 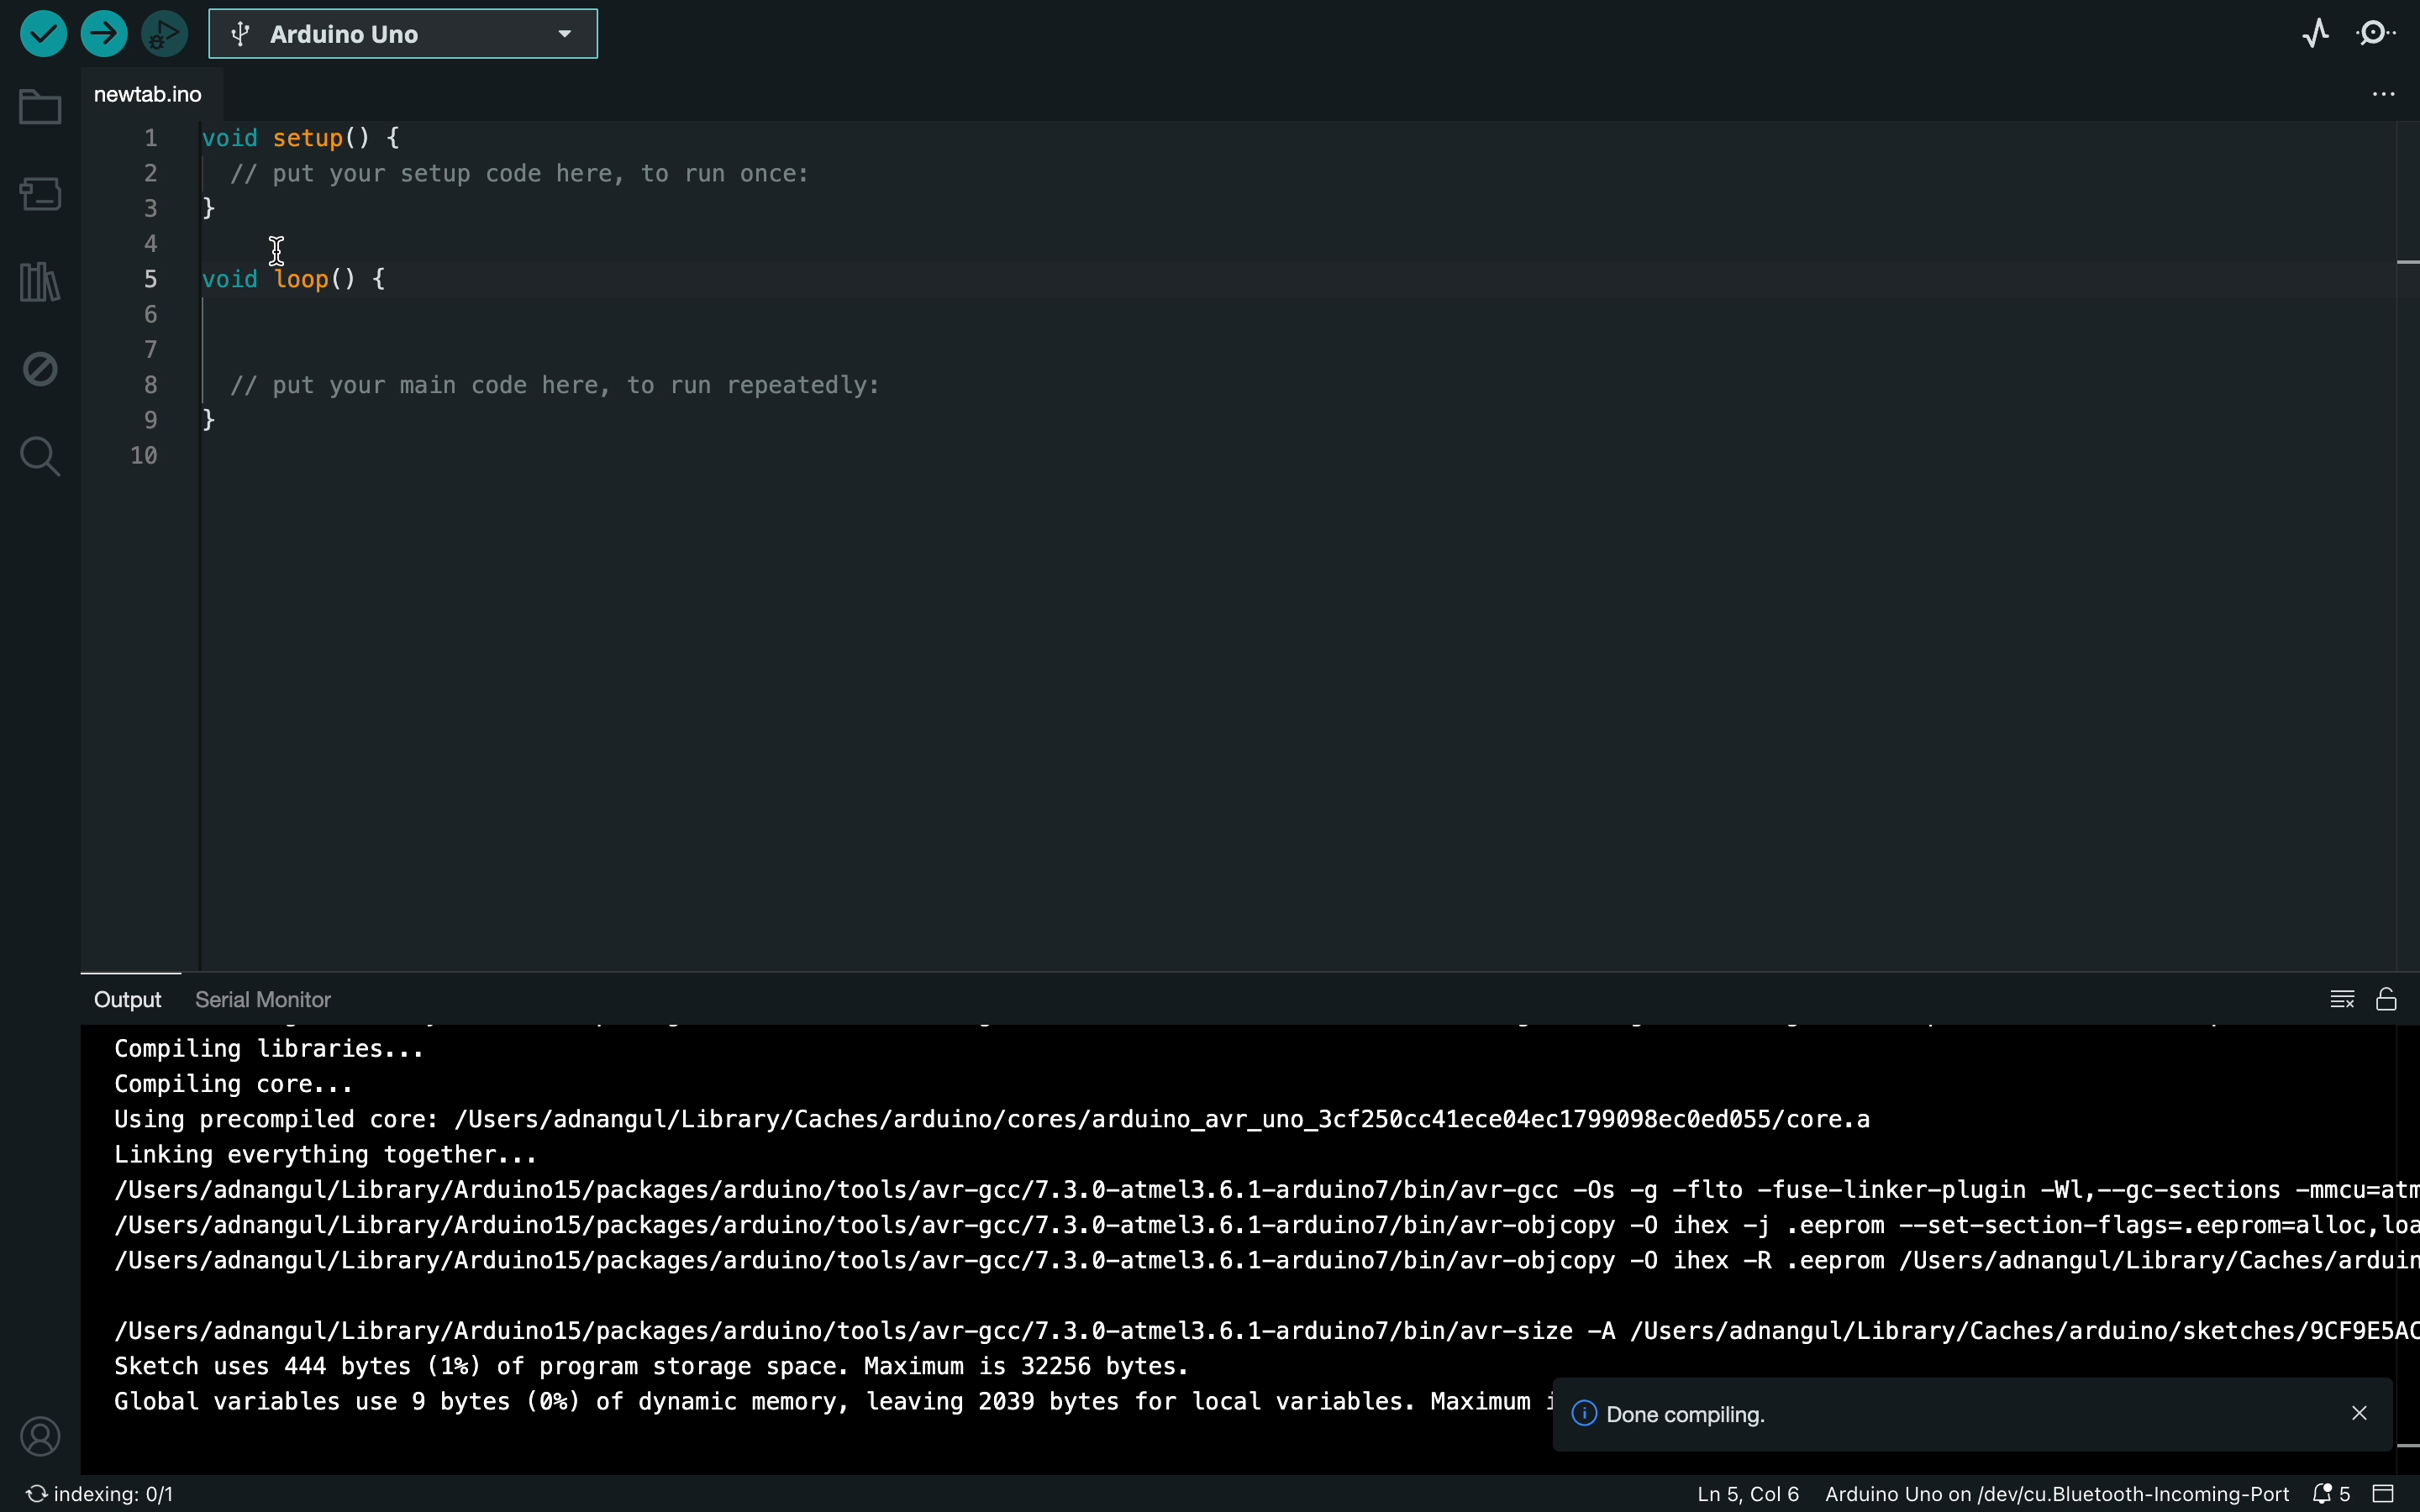 I want to click on debug, so click(x=34, y=363).